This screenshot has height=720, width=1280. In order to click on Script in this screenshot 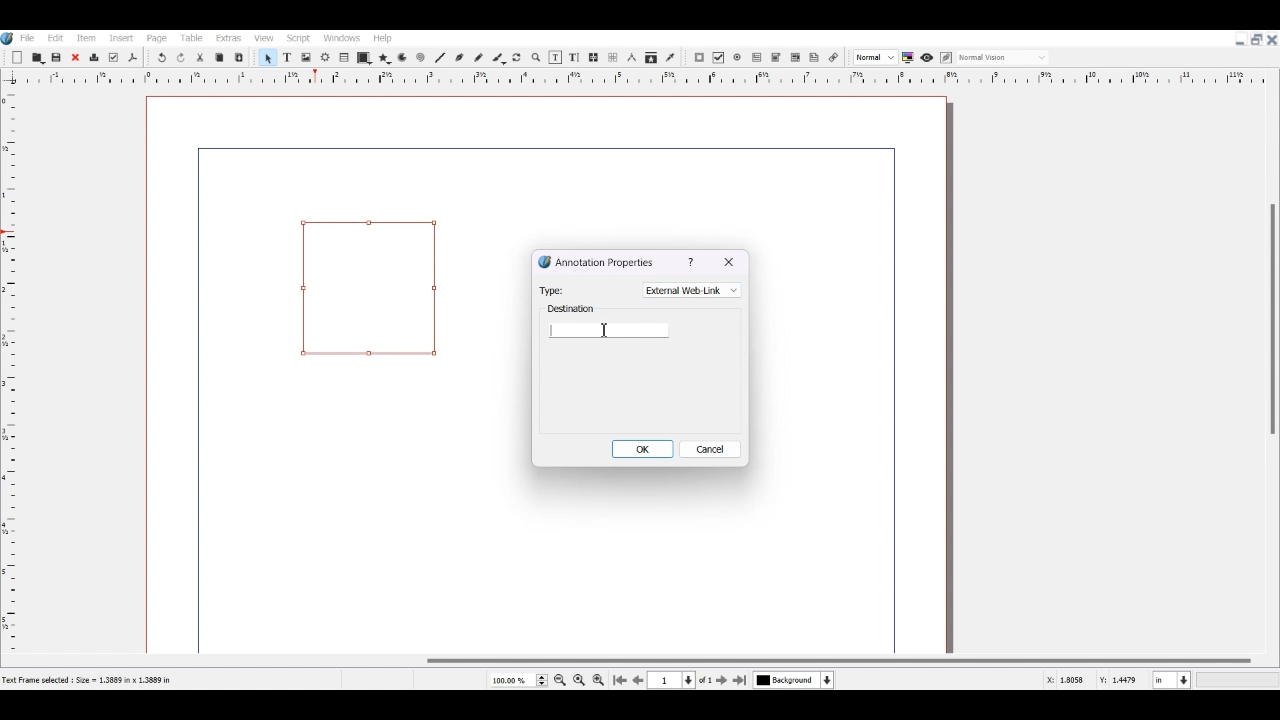, I will do `click(300, 37)`.